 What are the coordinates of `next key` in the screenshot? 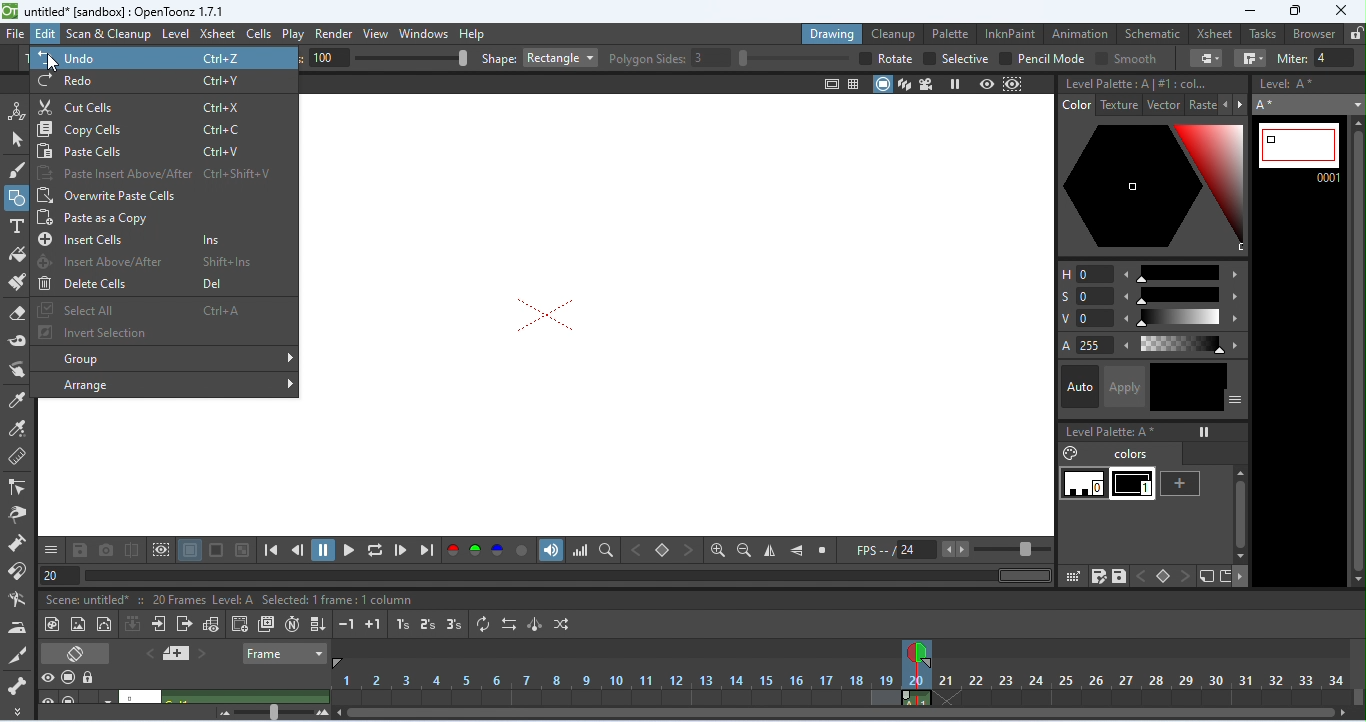 It's located at (688, 549).